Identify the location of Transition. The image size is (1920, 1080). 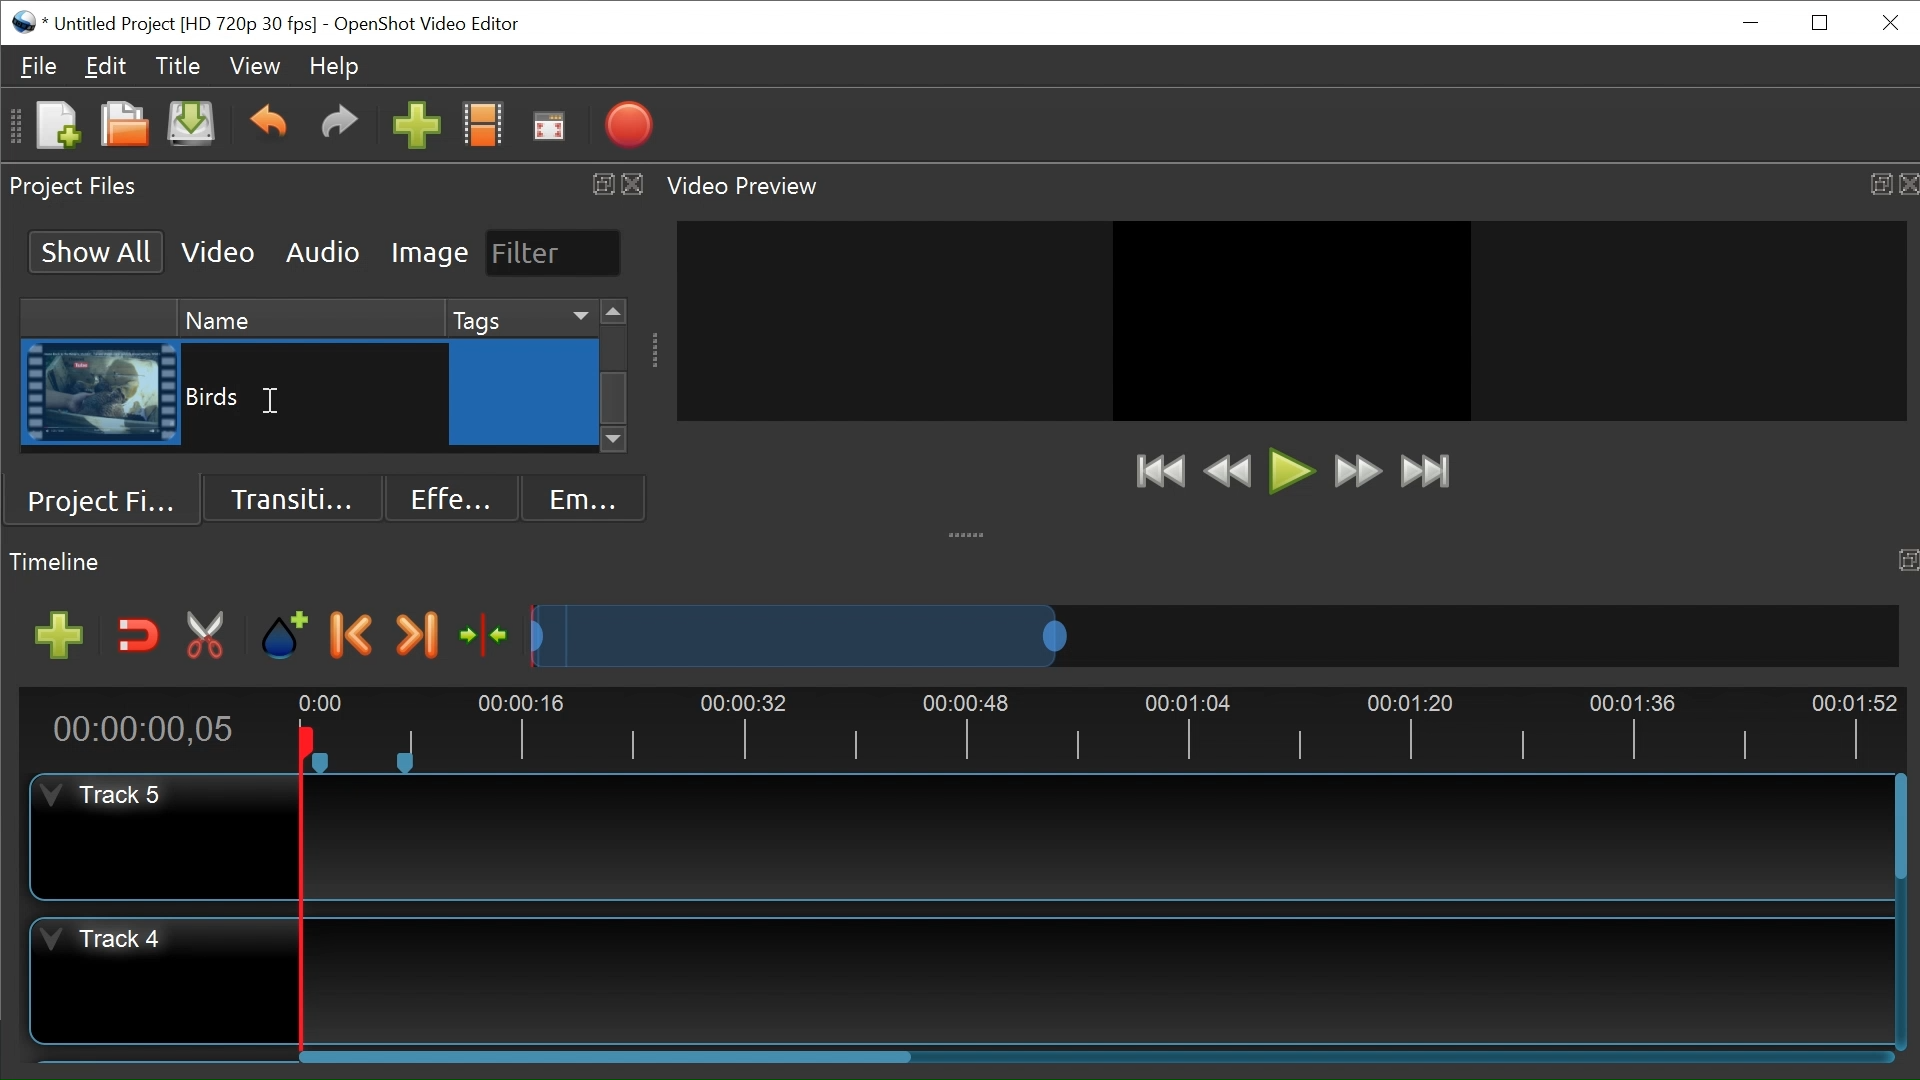
(295, 496).